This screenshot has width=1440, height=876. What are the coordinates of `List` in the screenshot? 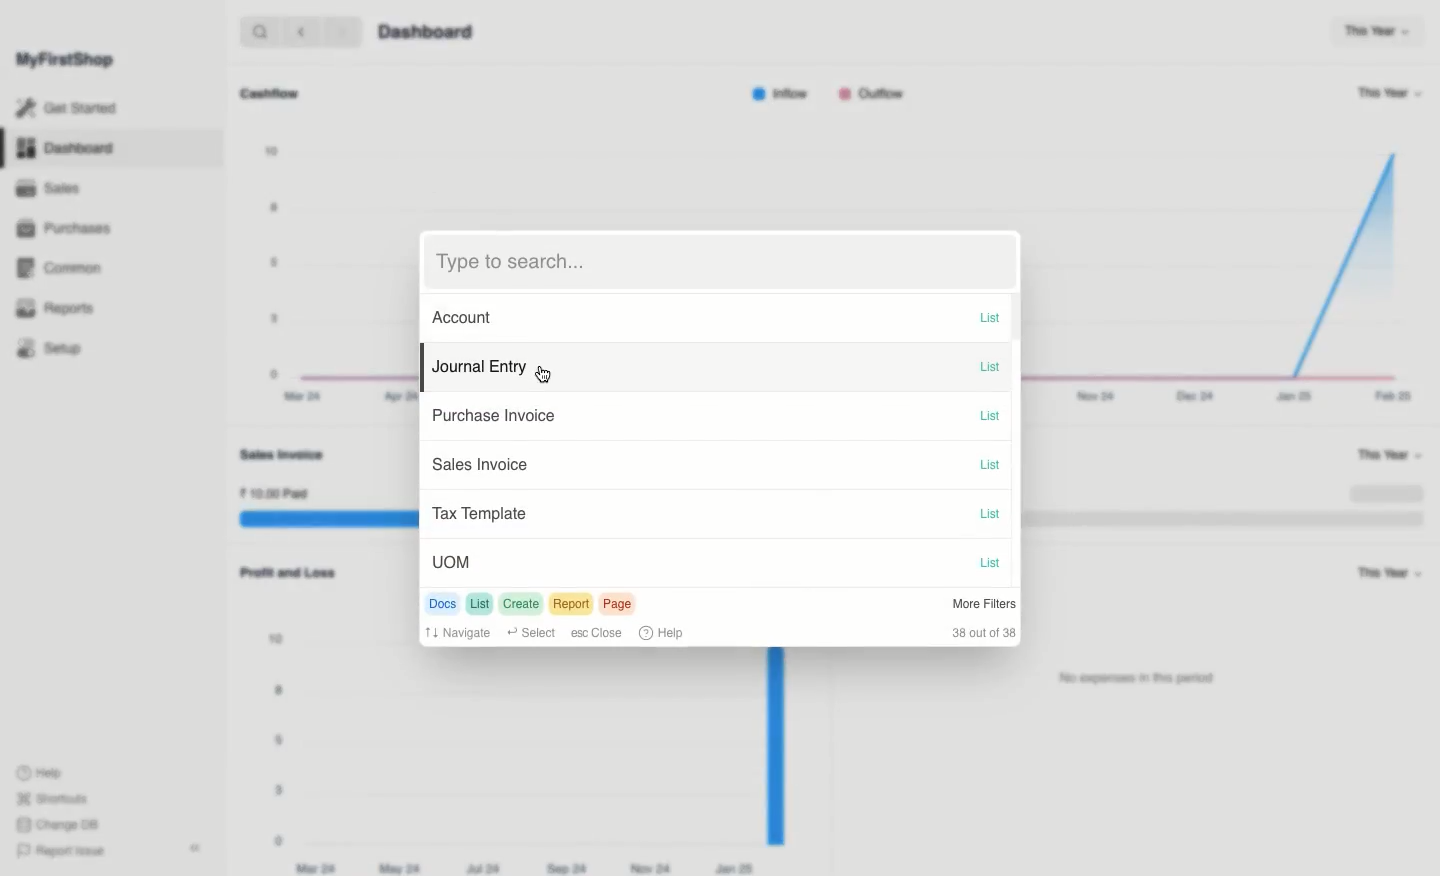 It's located at (989, 416).